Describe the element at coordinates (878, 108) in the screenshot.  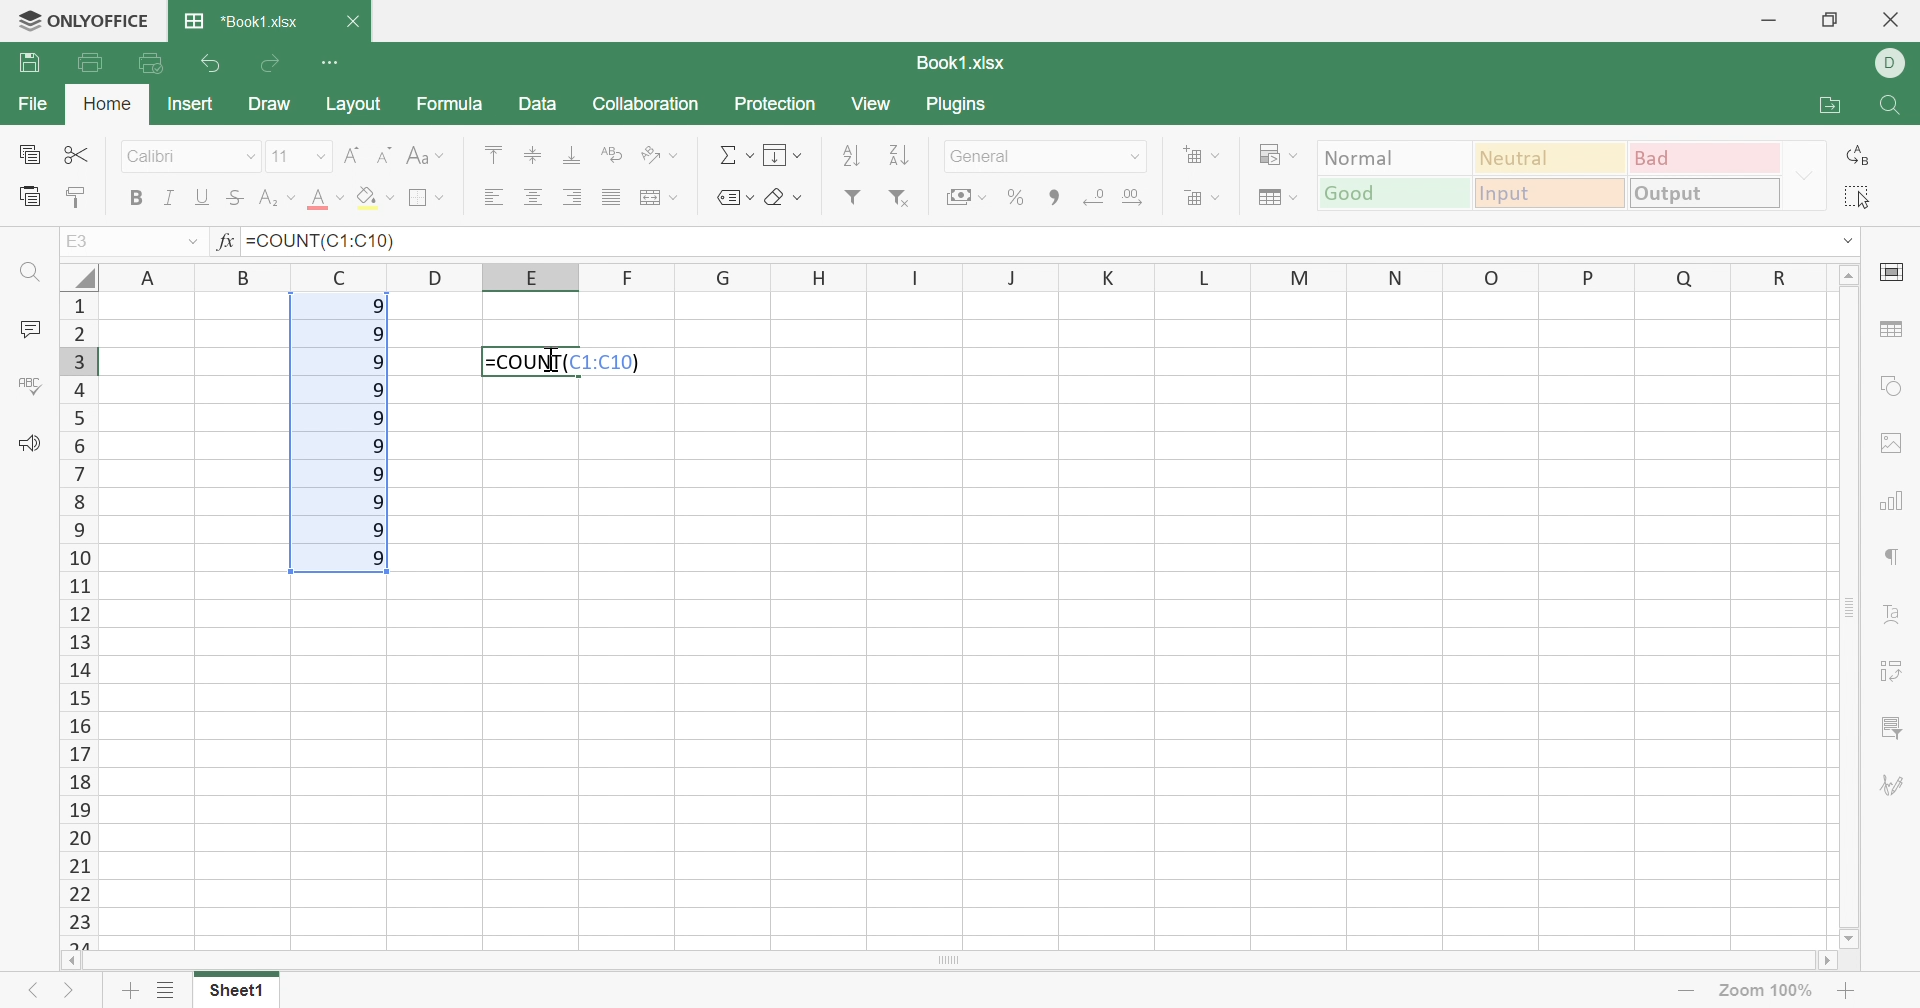
I see `View` at that location.